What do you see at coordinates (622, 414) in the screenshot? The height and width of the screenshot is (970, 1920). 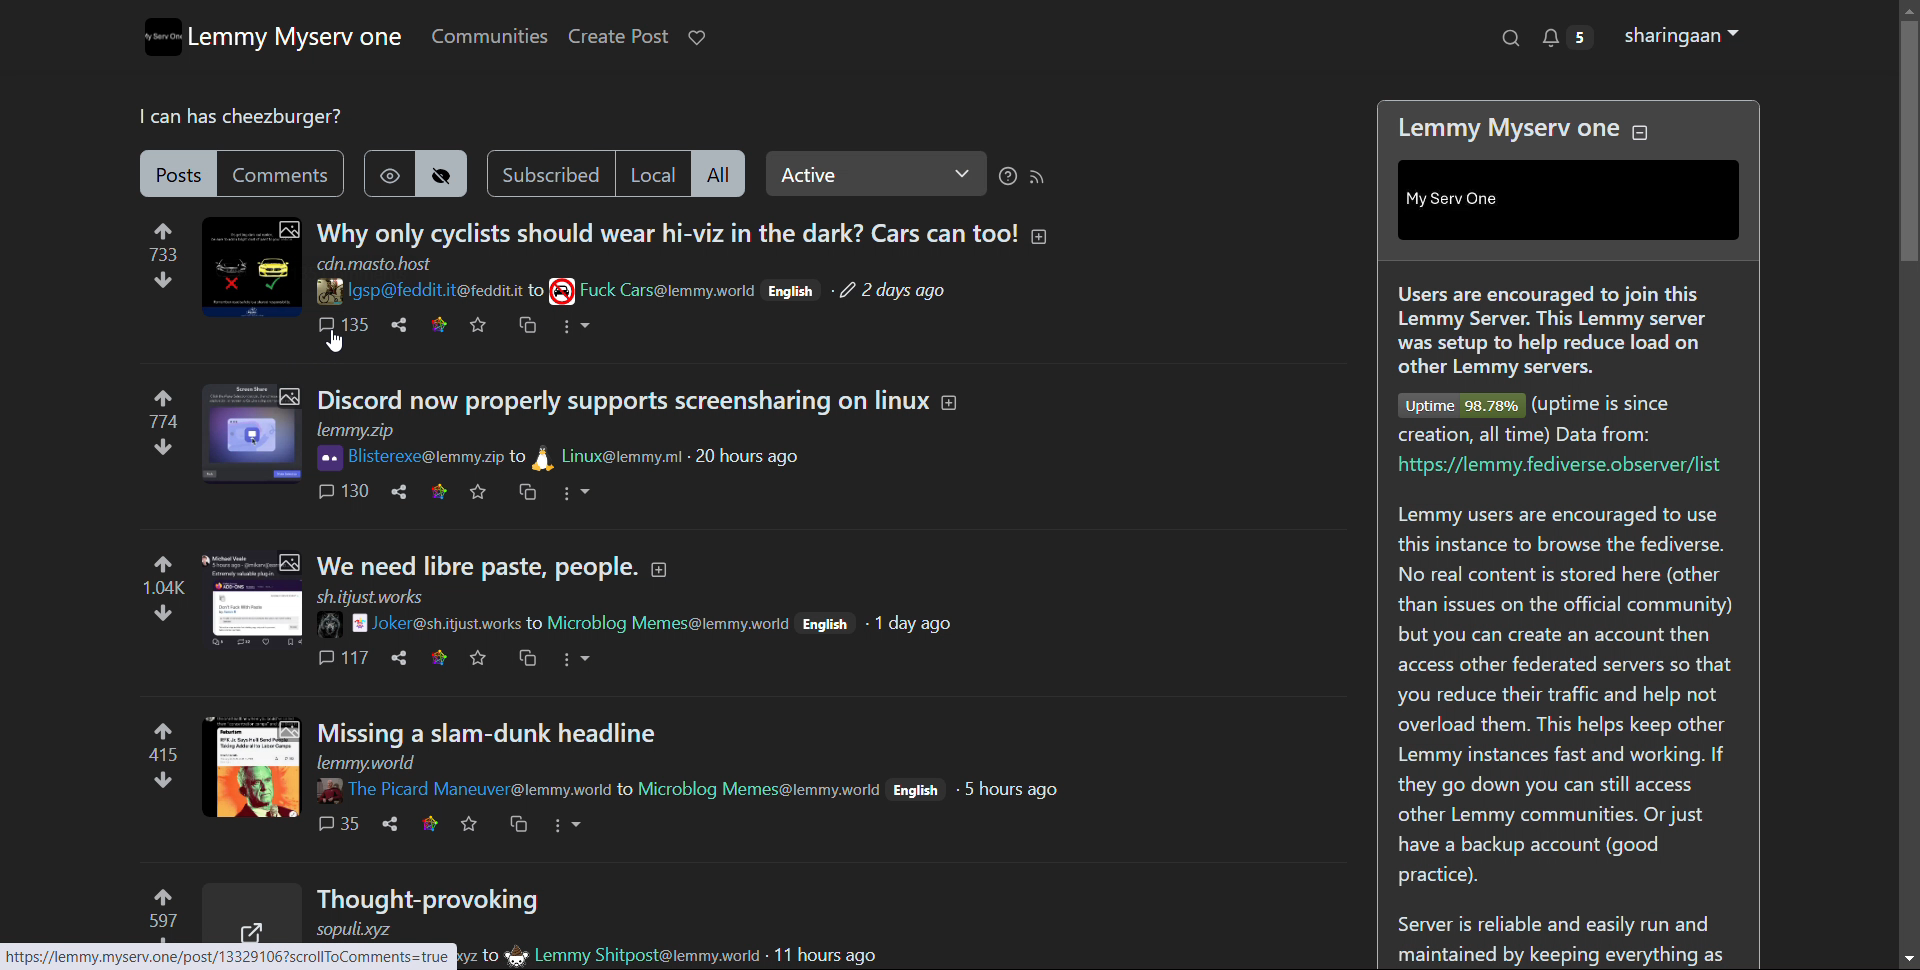 I see `Discord now properly supports screensharing on linux
lemmy.zip` at bounding box center [622, 414].